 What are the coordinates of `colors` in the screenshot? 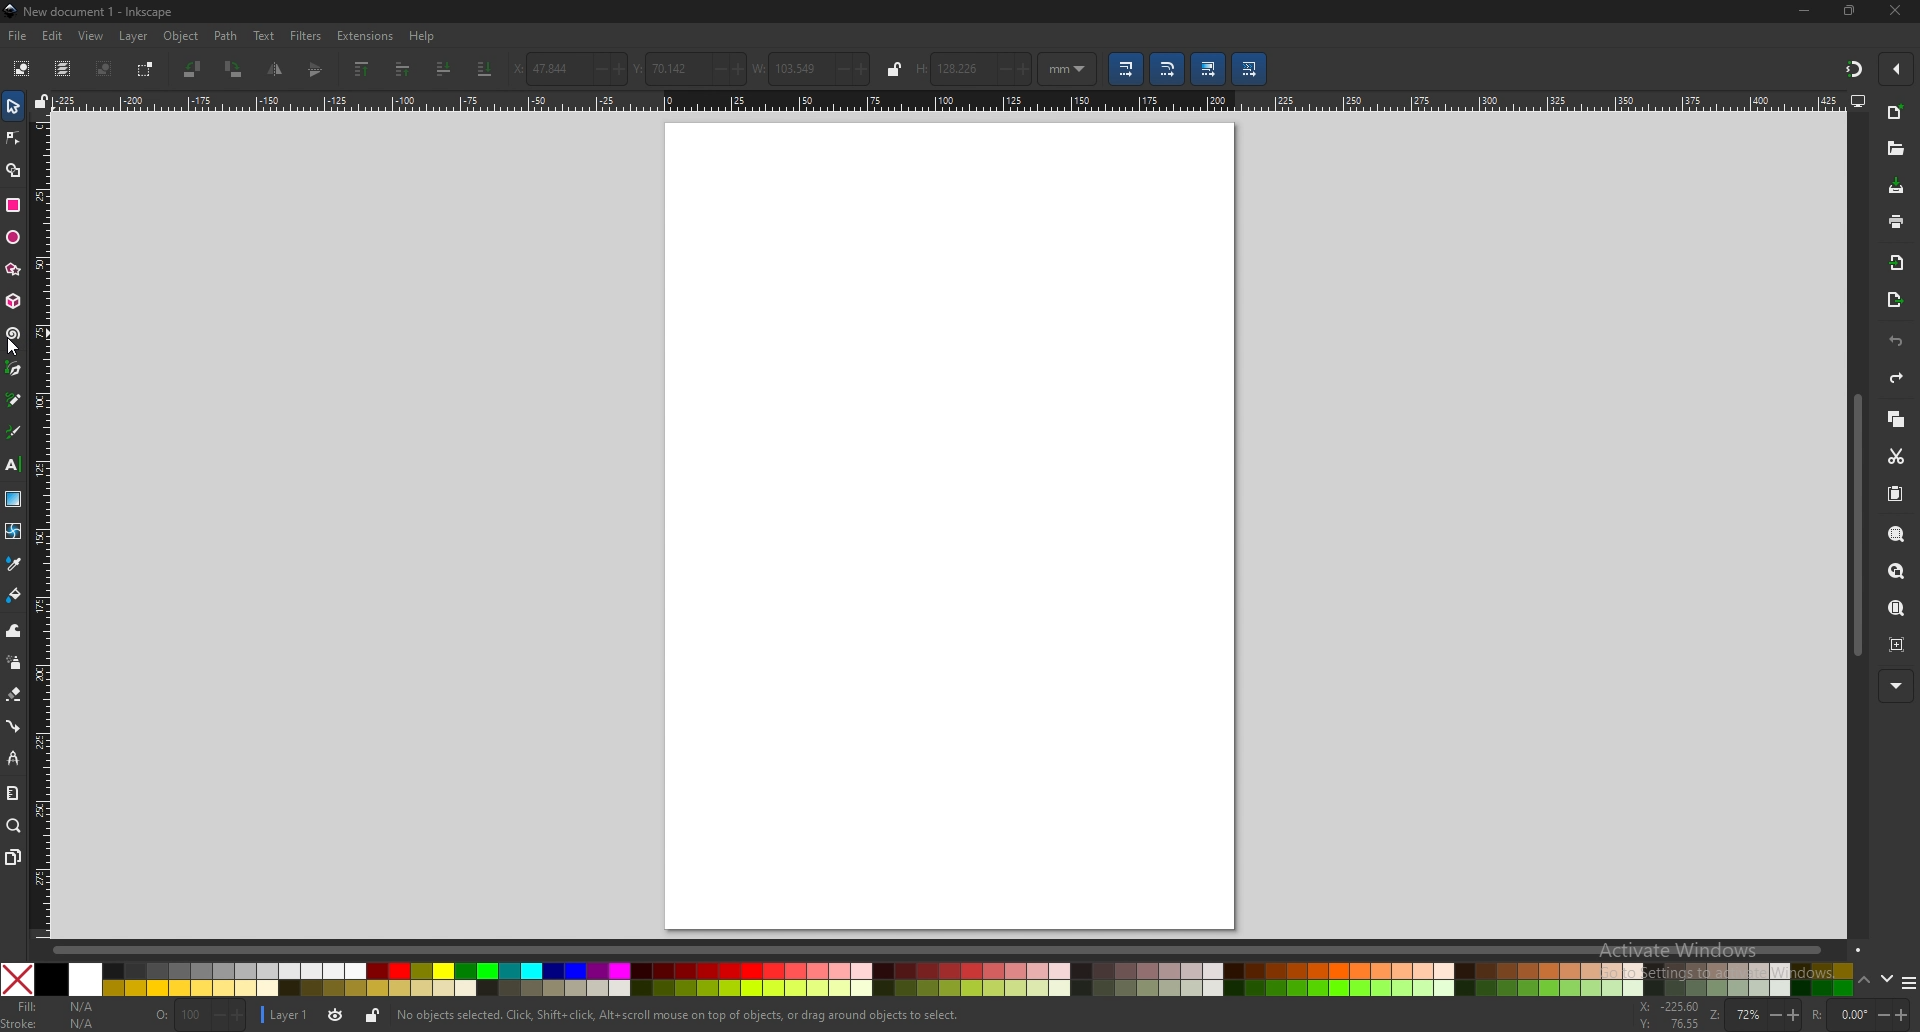 It's located at (928, 979).